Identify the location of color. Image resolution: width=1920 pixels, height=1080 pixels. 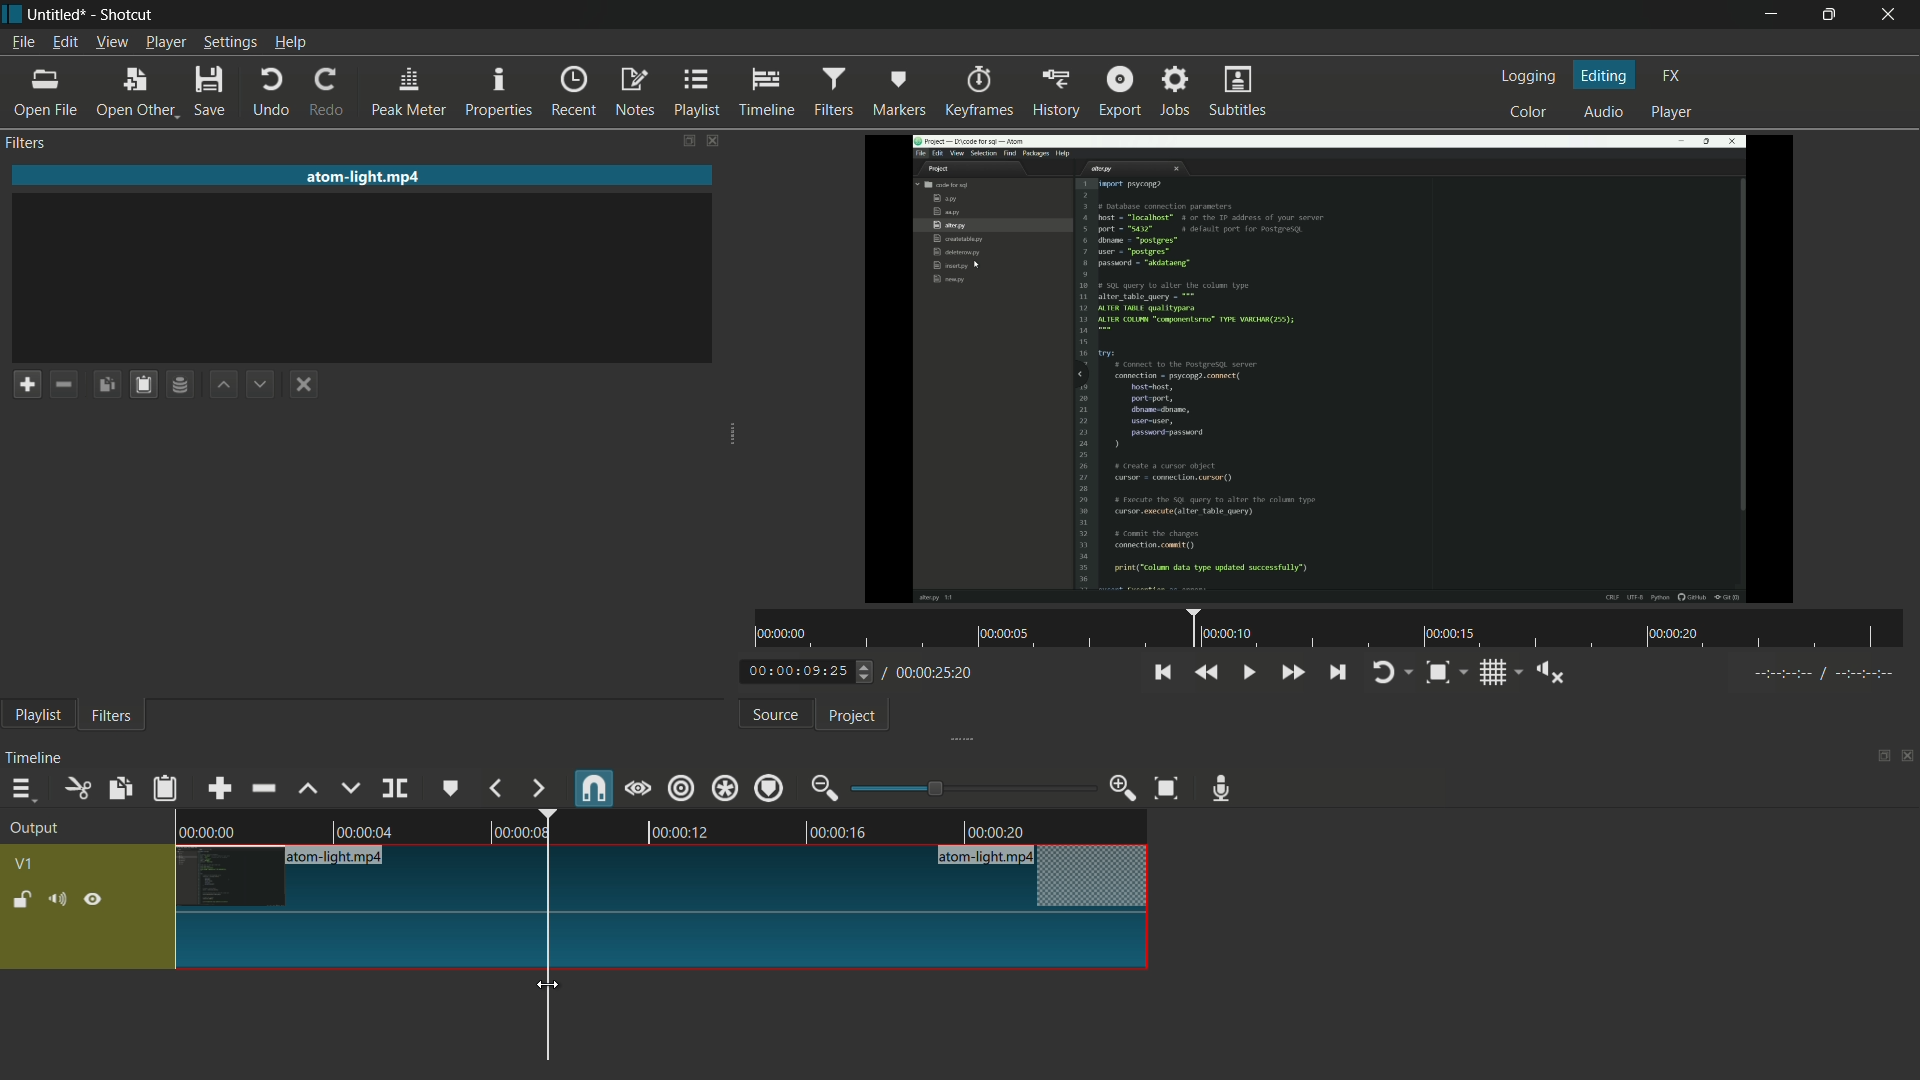
(1529, 110).